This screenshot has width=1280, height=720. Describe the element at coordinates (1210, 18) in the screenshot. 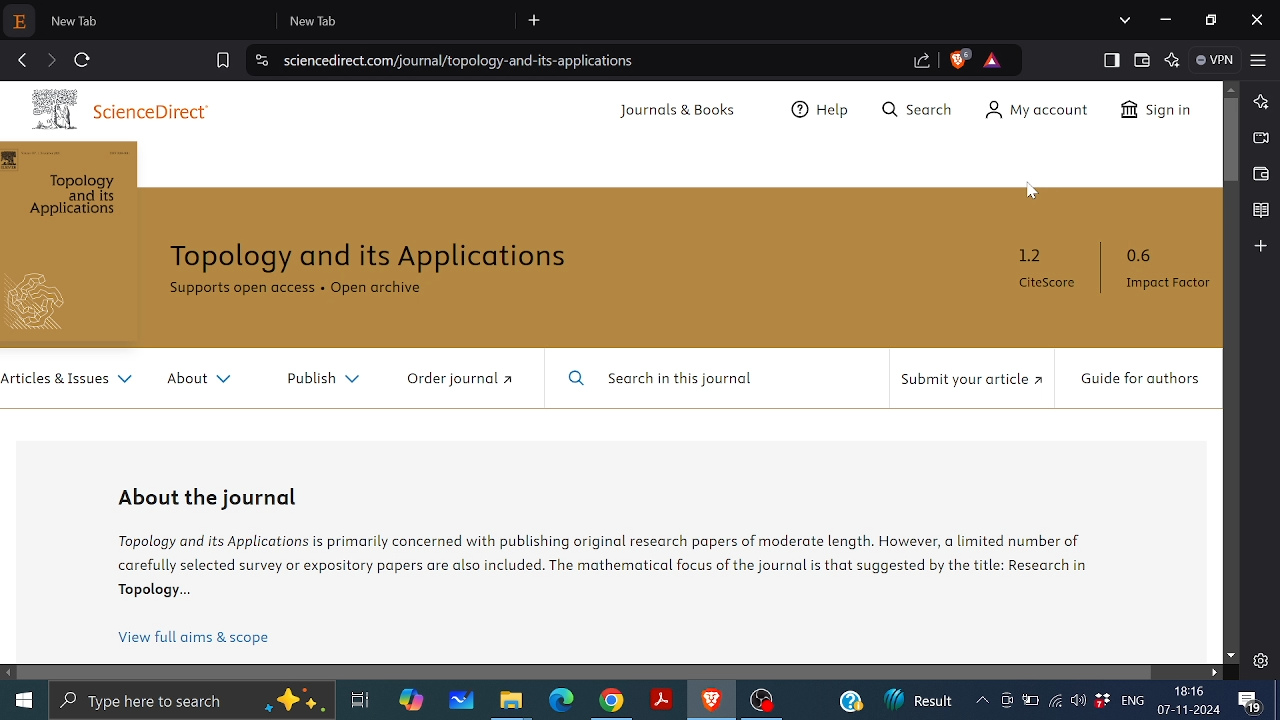

I see `Restore down` at that location.